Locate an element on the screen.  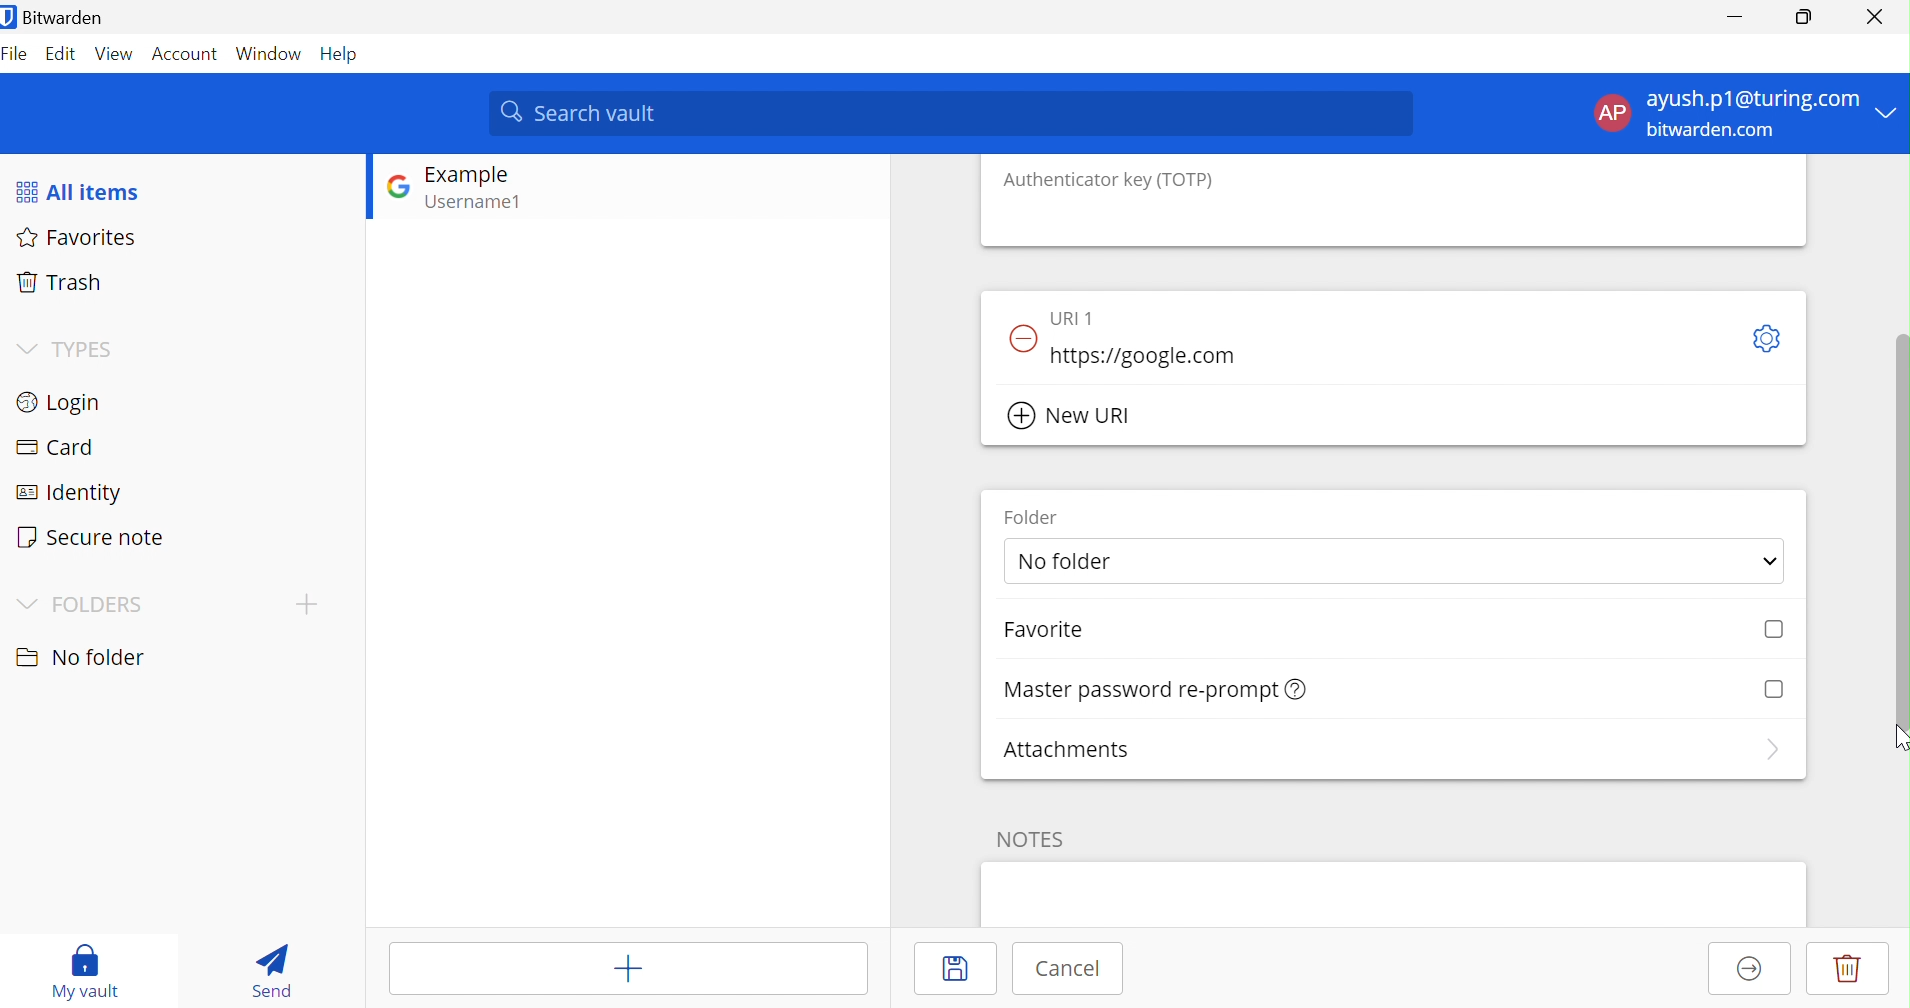
Authenticator key (TOTP) is located at coordinates (1109, 180).